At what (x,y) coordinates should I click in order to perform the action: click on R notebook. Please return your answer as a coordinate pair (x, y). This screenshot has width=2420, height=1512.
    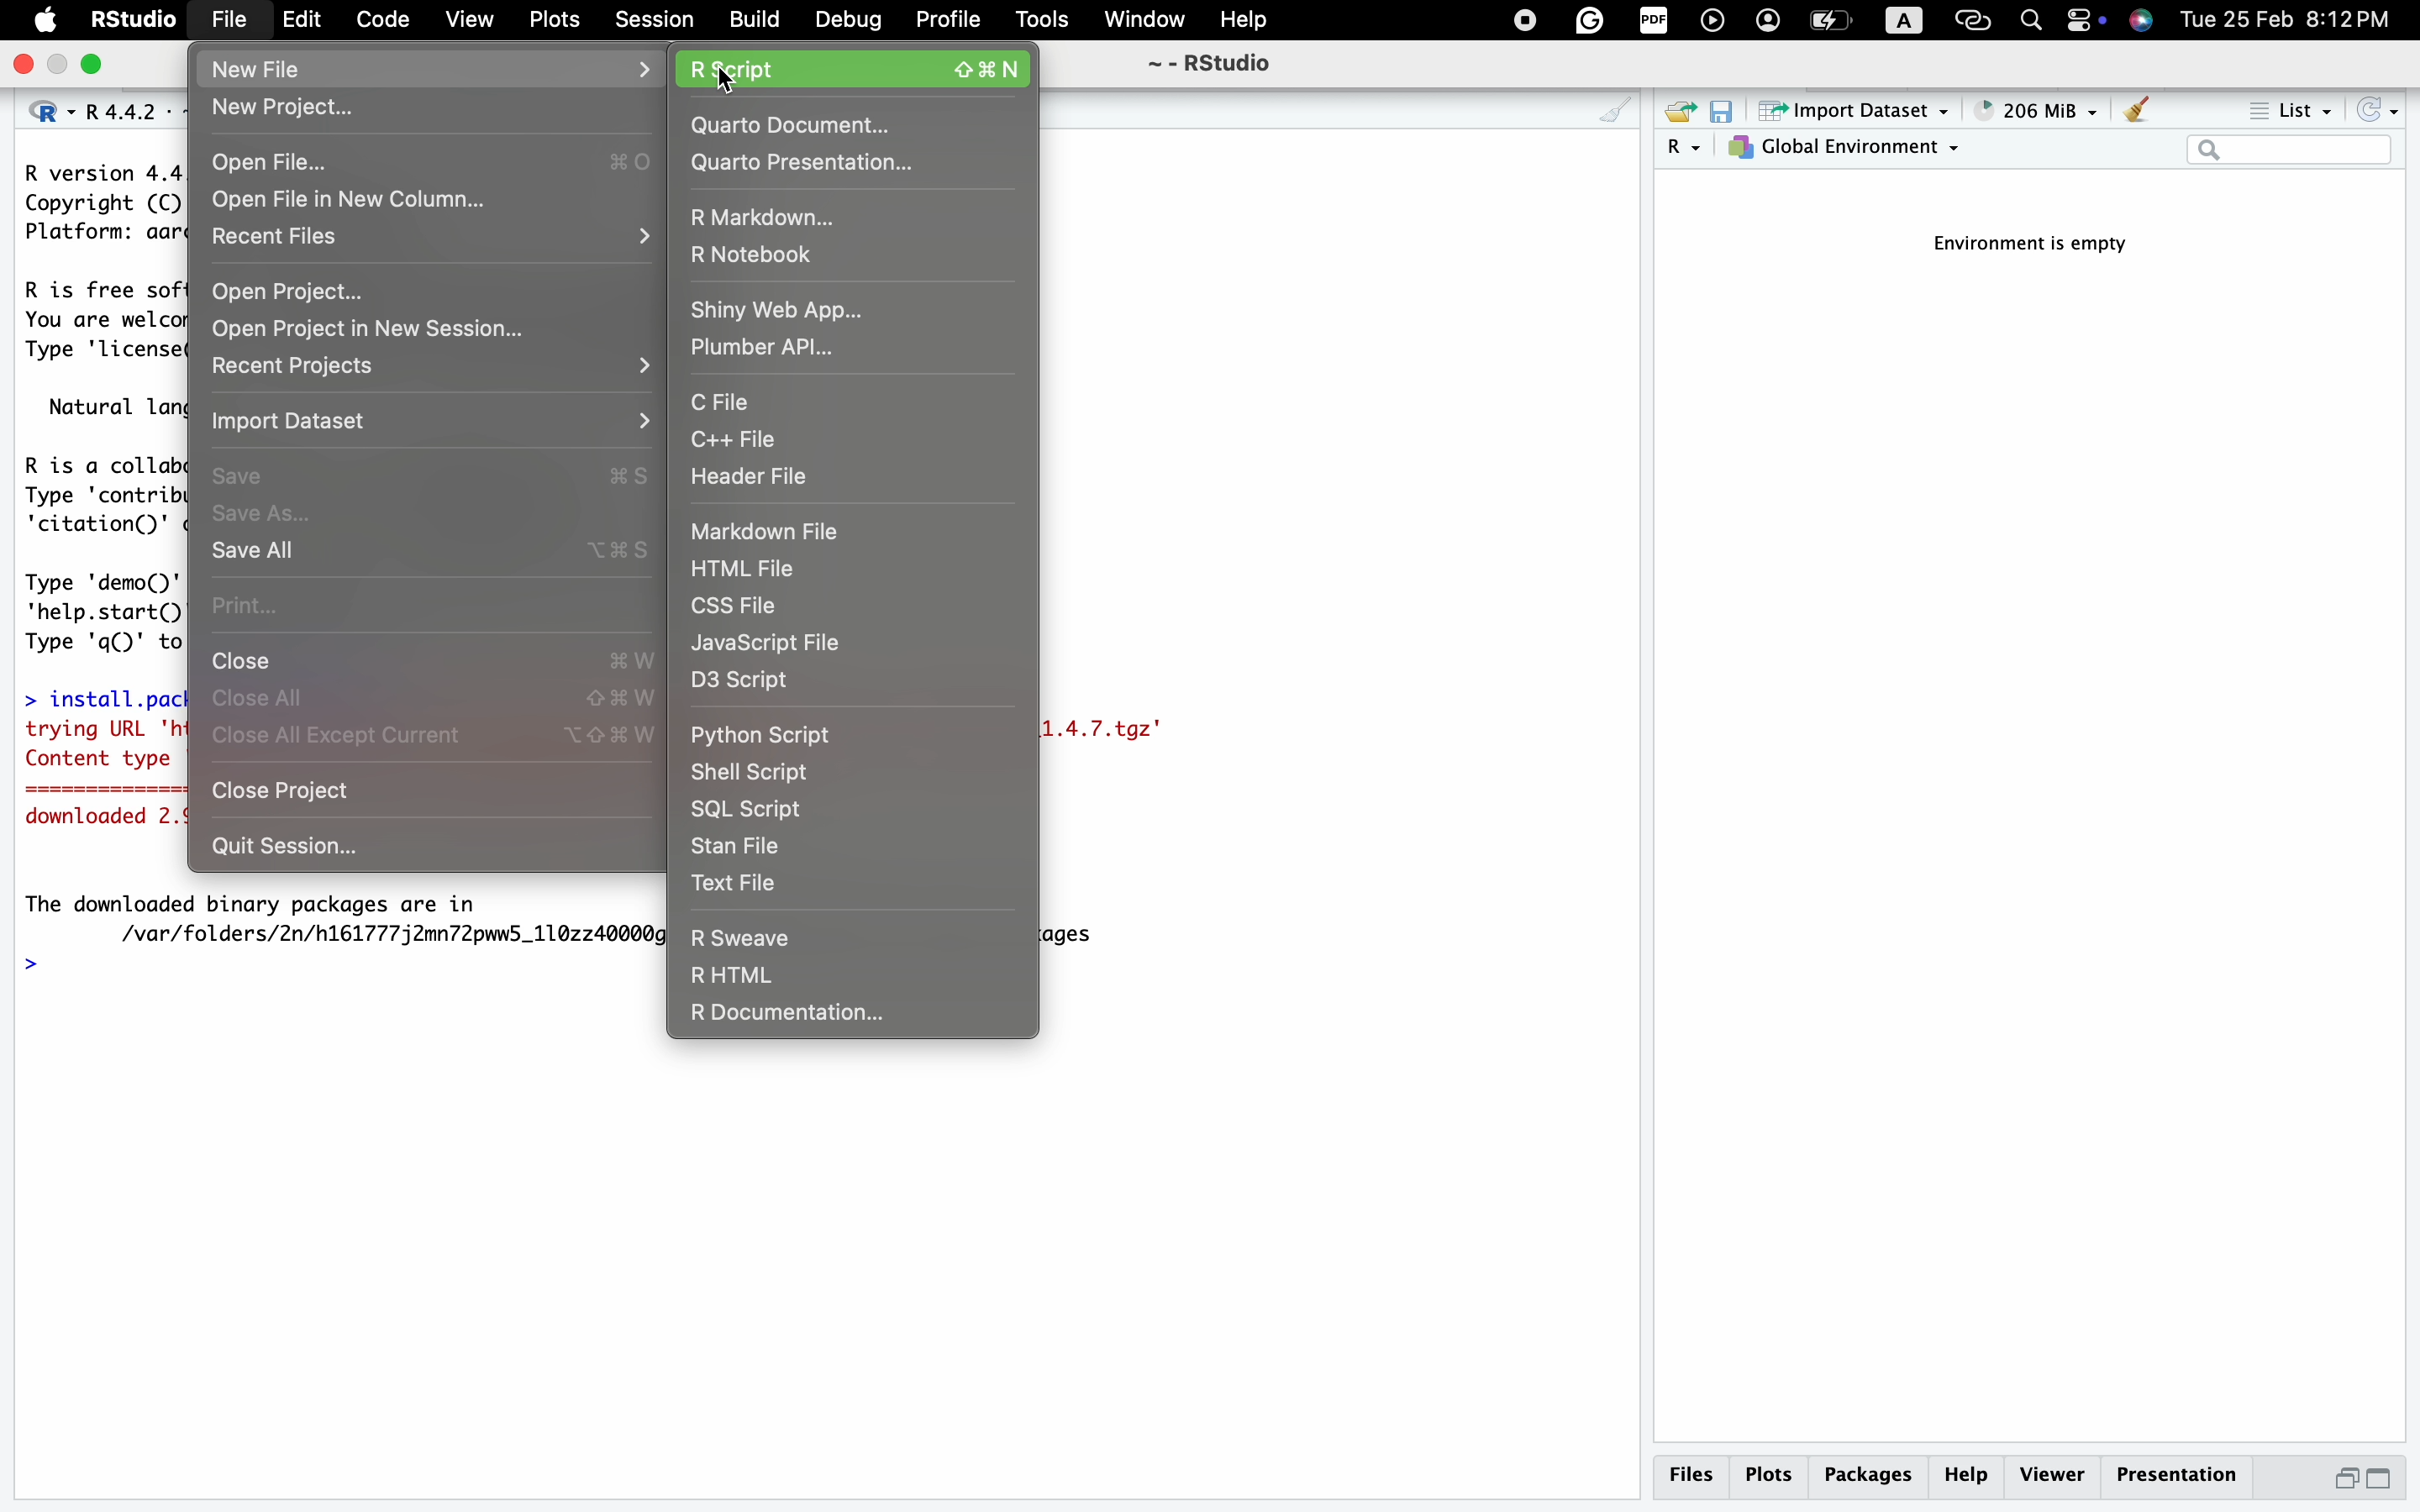
    Looking at the image, I should click on (844, 255).